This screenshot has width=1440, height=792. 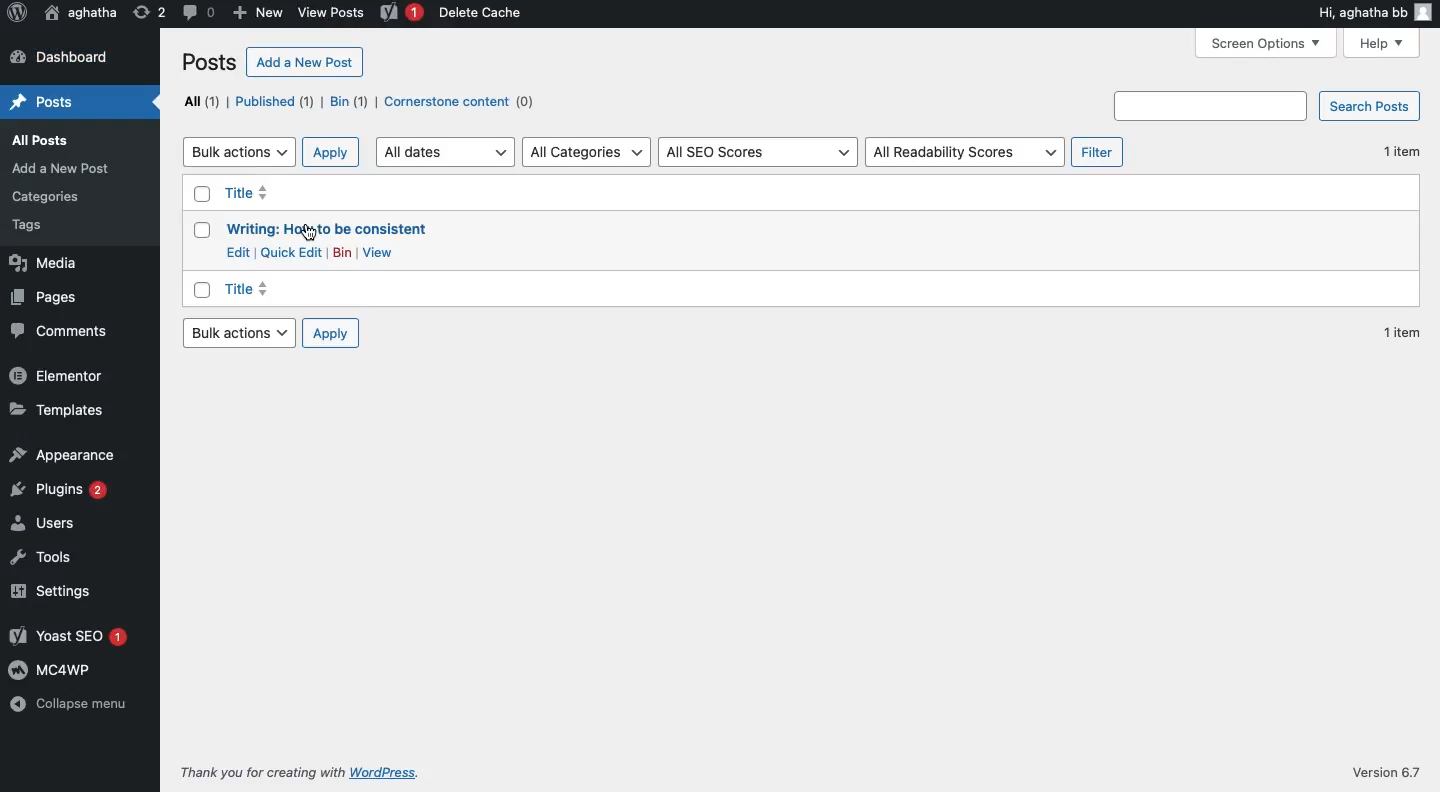 What do you see at coordinates (194, 13) in the screenshot?
I see `Comment` at bounding box center [194, 13].